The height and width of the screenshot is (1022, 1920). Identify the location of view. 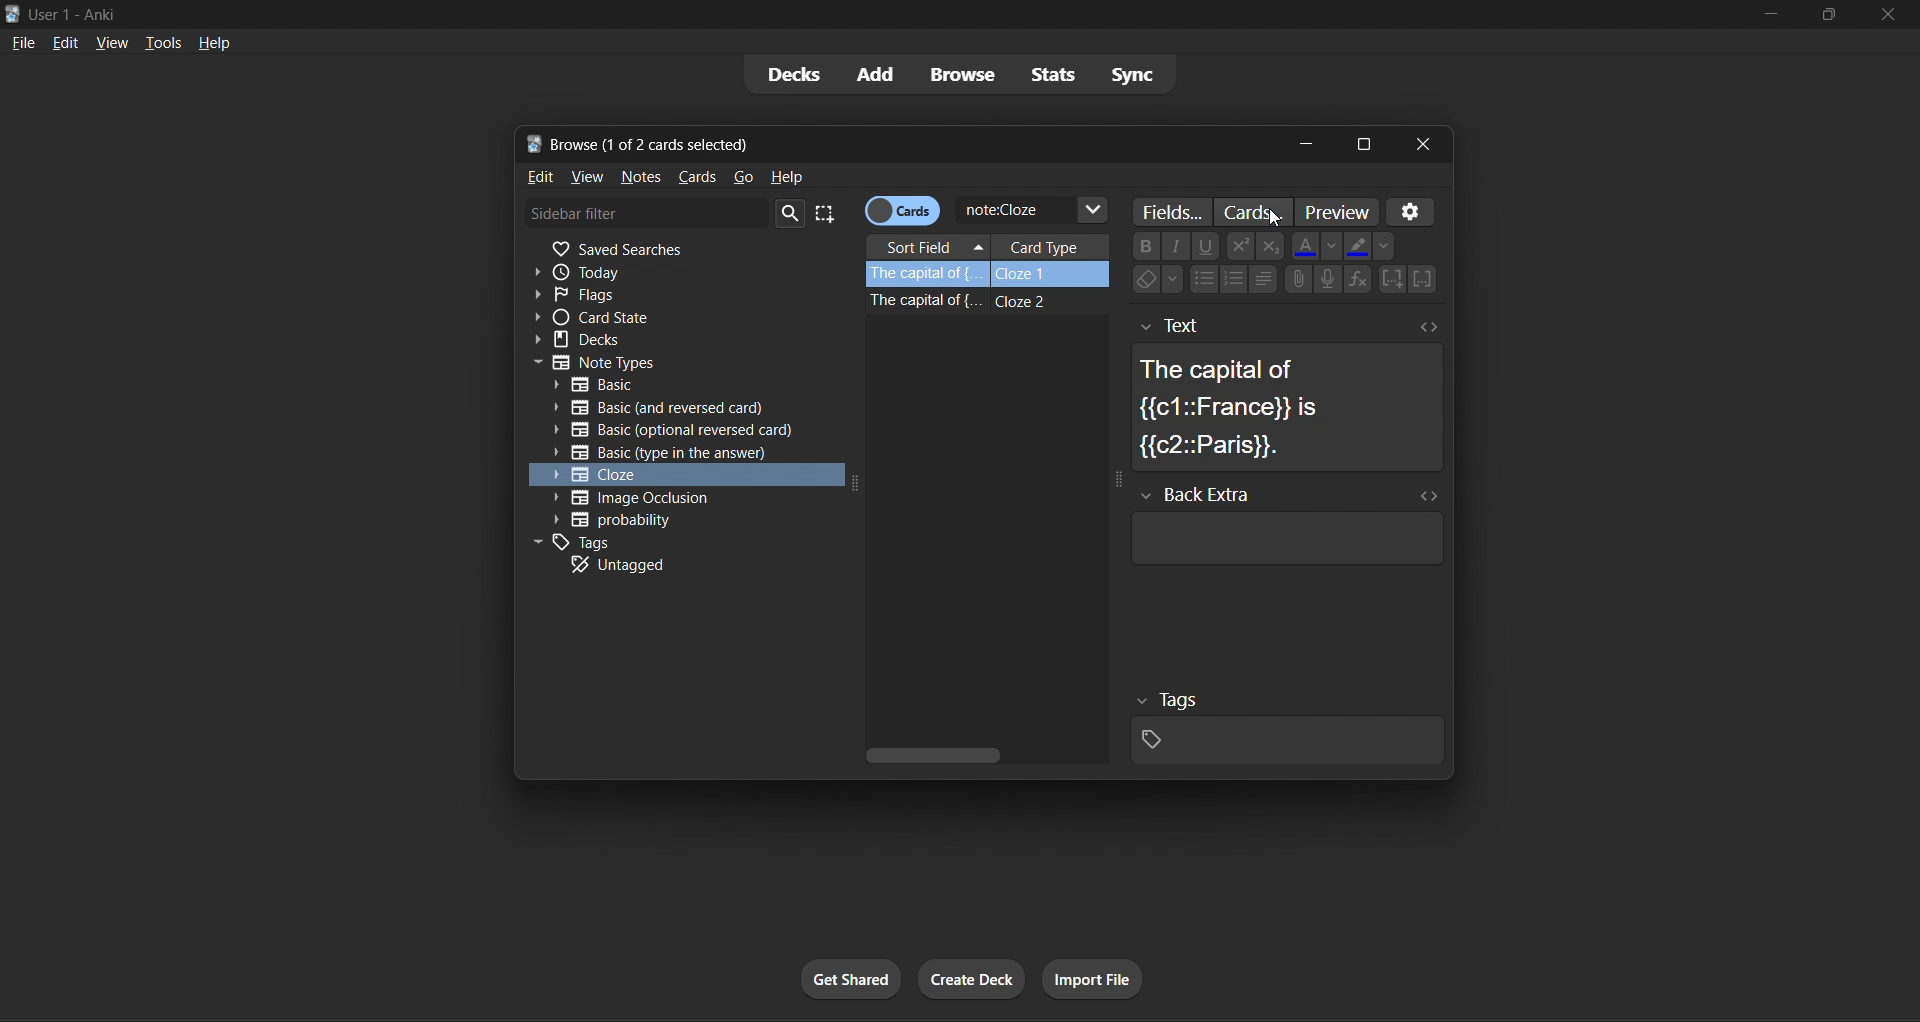
(587, 178).